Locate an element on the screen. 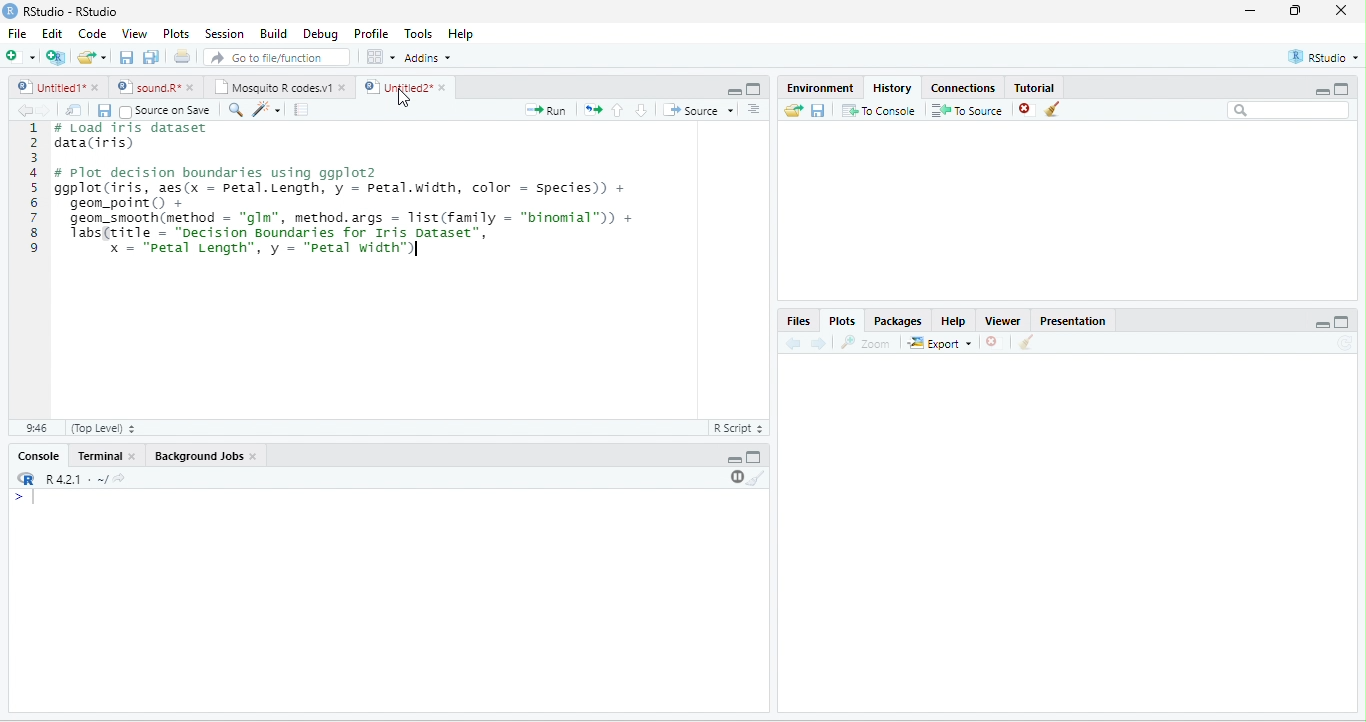 The image size is (1366, 722). Minimize is located at coordinates (1322, 326).